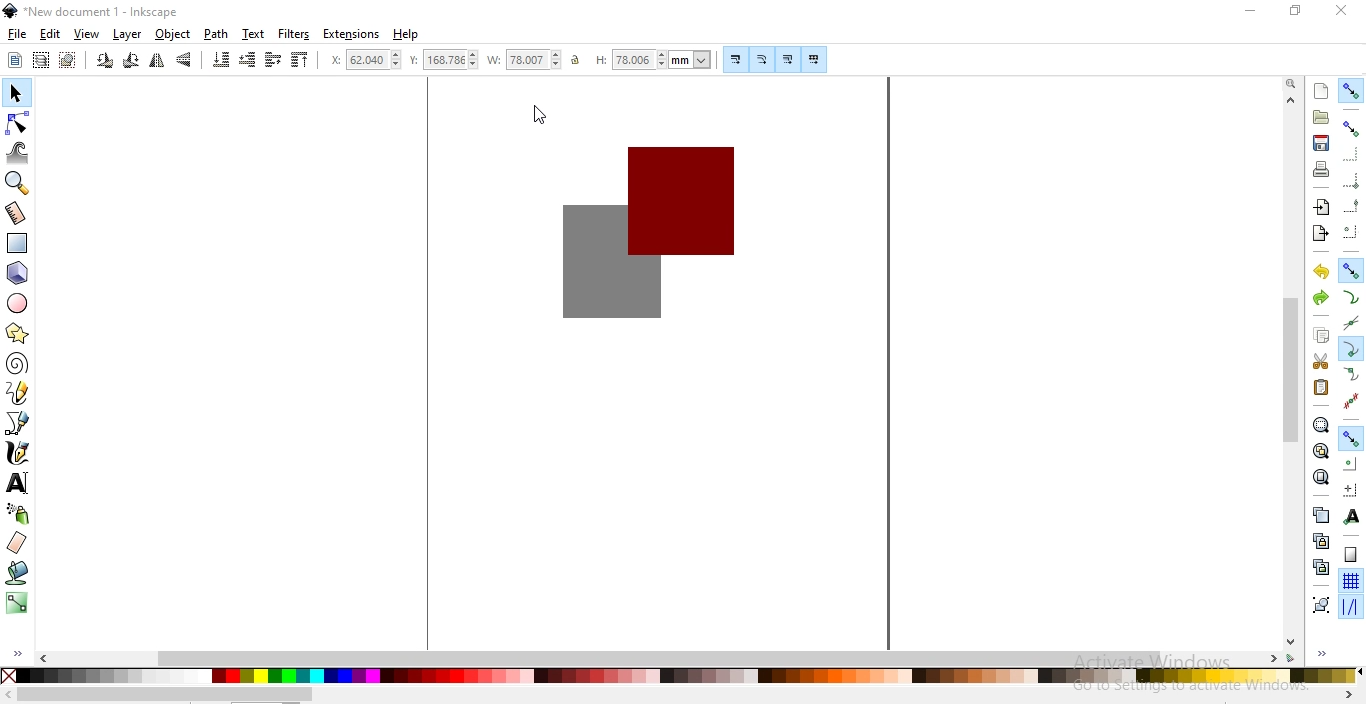 The width and height of the screenshot is (1366, 704). What do you see at coordinates (105, 62) in the screenshot?
I see `rotate 90 counter clockwise` at bounding box center [105, 62].